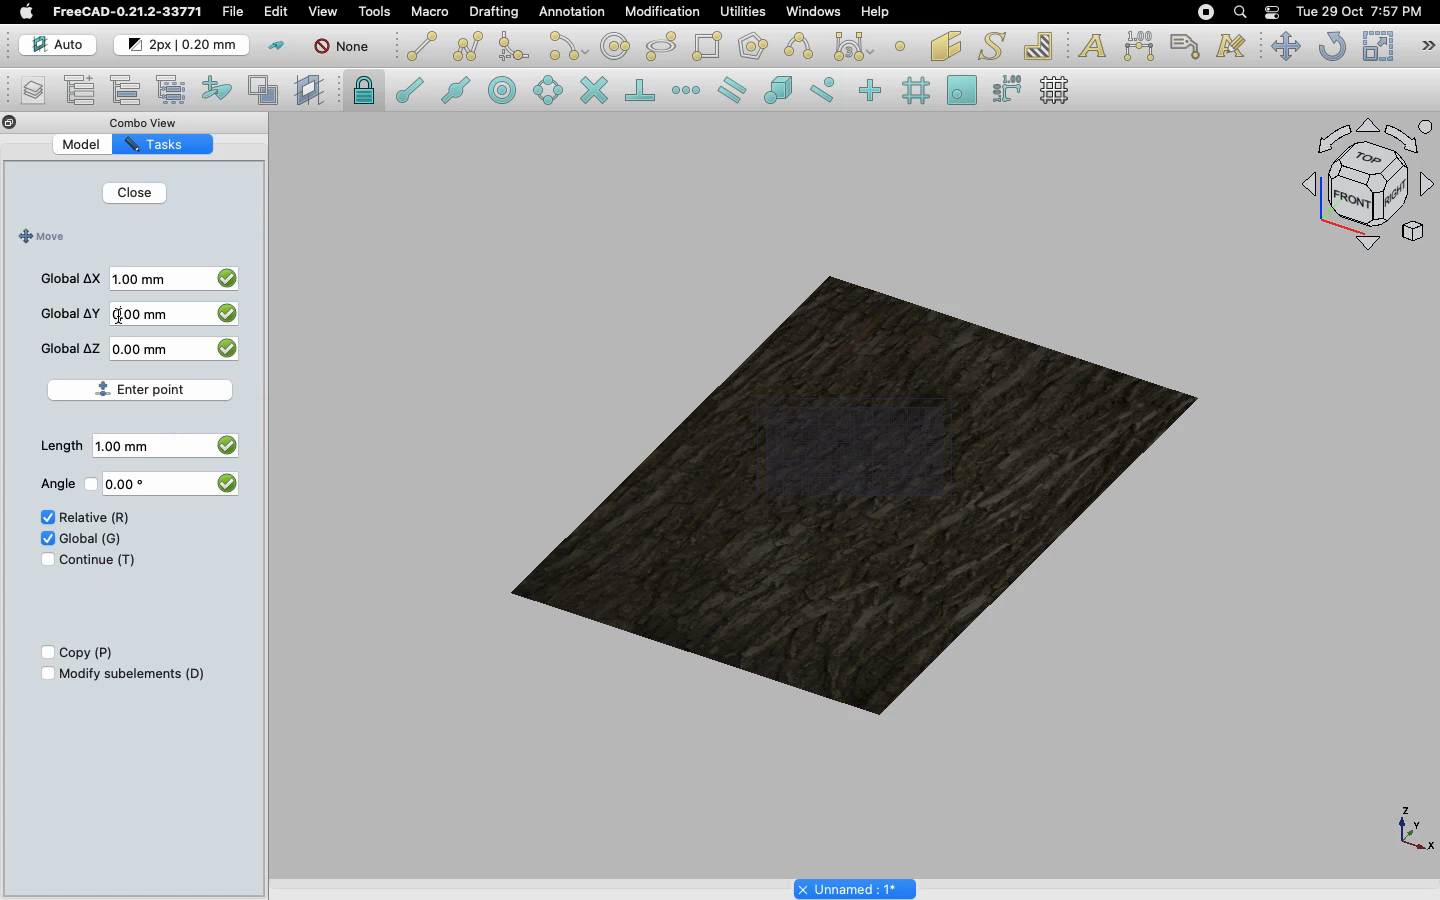 The image size is (1440, 900). Describe the element at coordinates (1056, 90) in the screenshot. I see `Toggle grid` at that location.